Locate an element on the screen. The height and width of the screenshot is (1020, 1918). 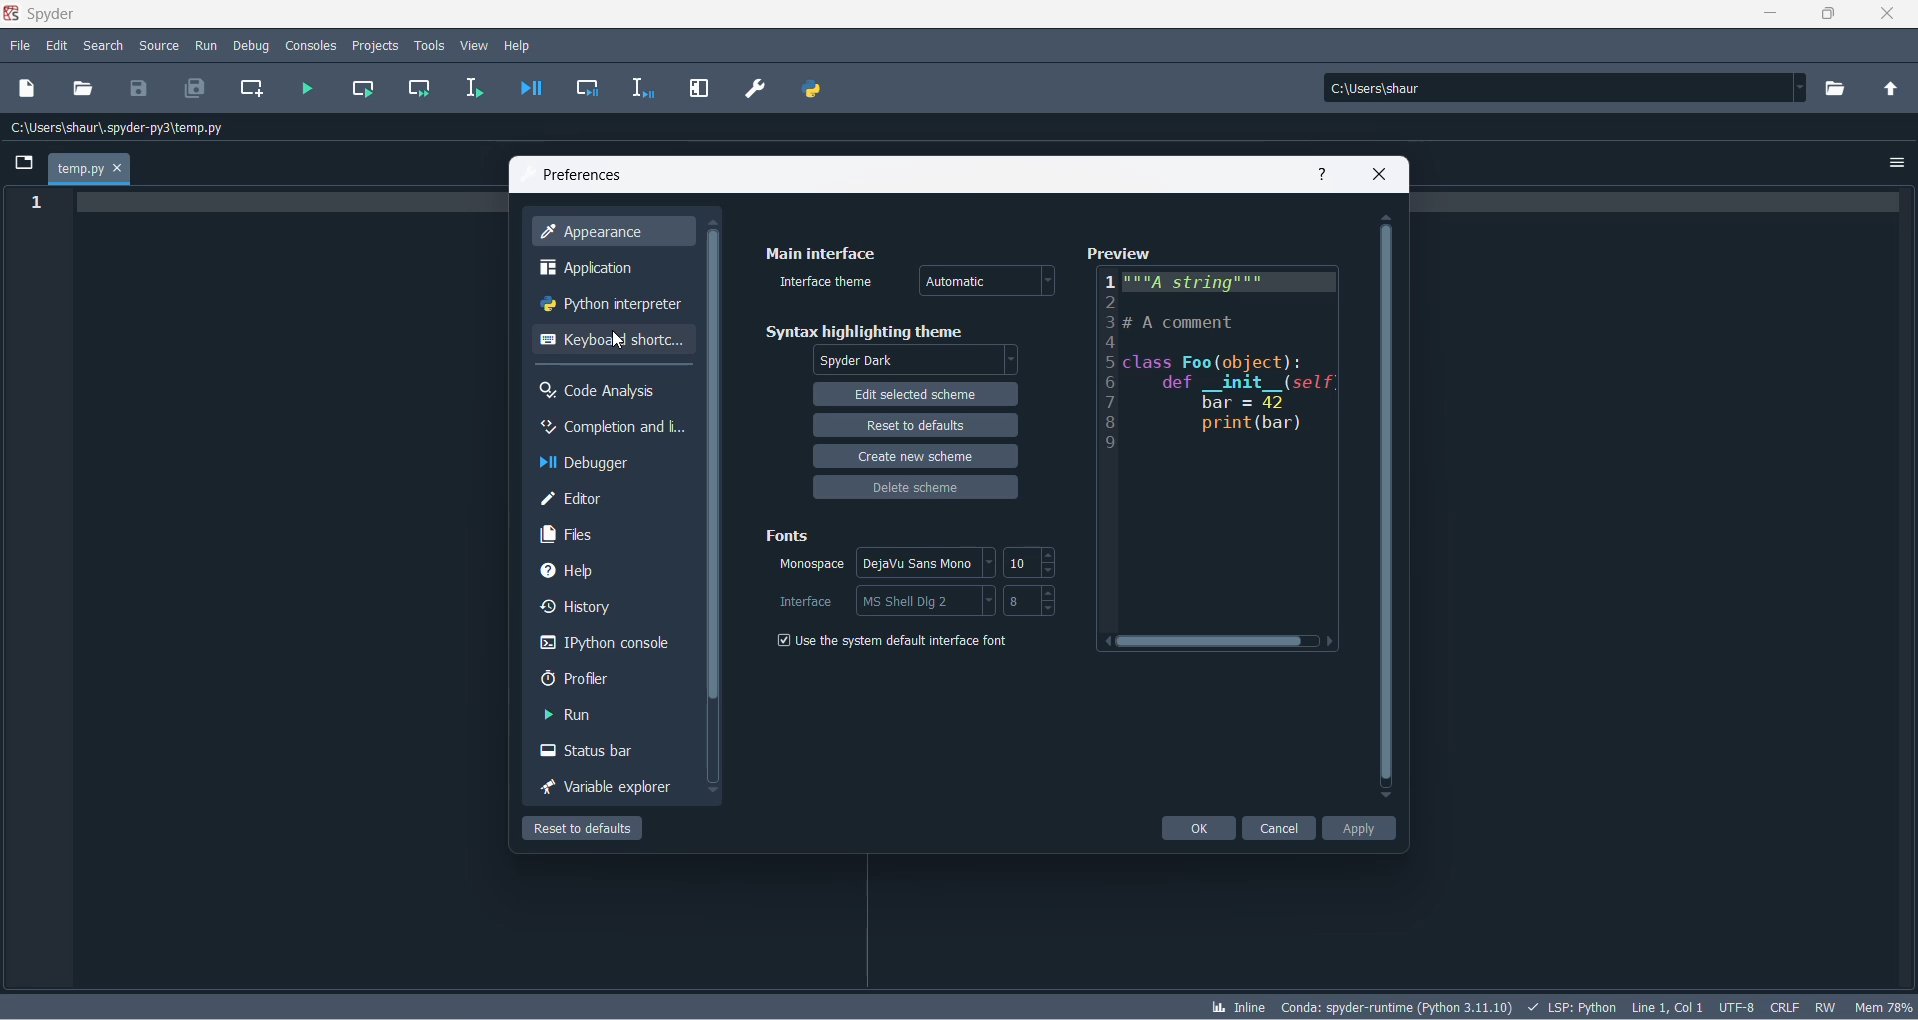
current file tab is located at coordinates (89, 170).